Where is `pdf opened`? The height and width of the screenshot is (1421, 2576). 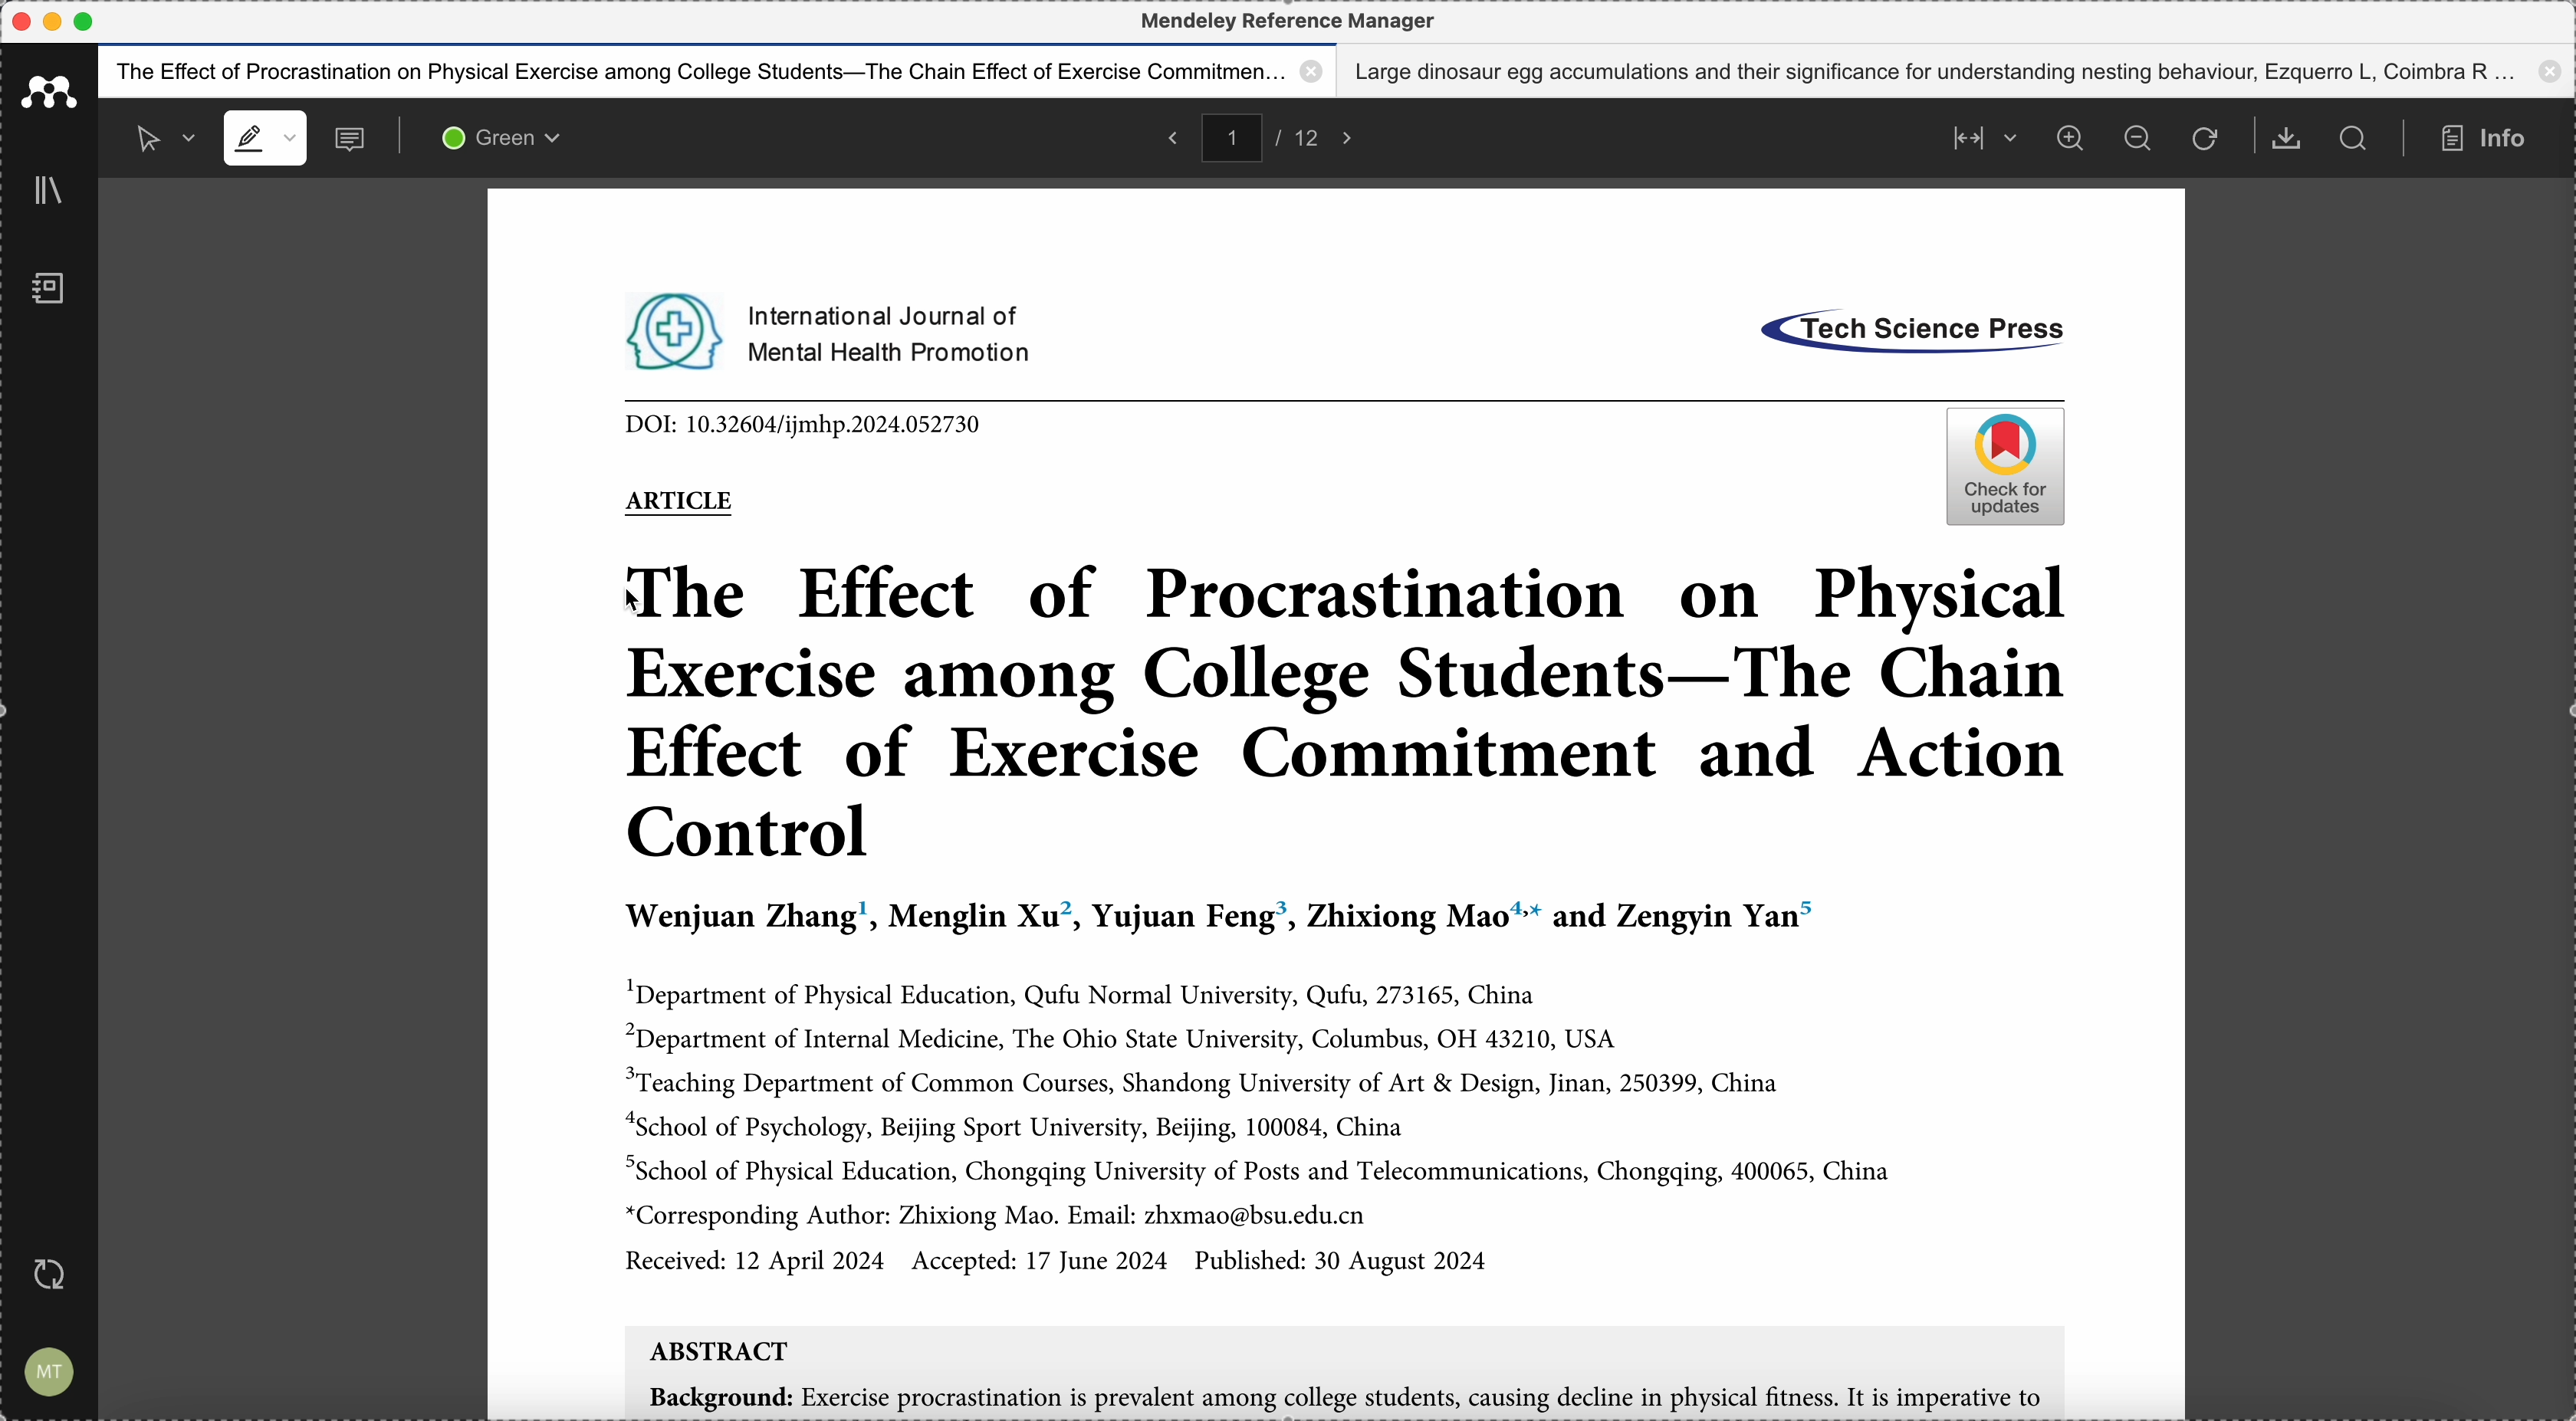 pdf opened is located at coordinates (1336, 803).